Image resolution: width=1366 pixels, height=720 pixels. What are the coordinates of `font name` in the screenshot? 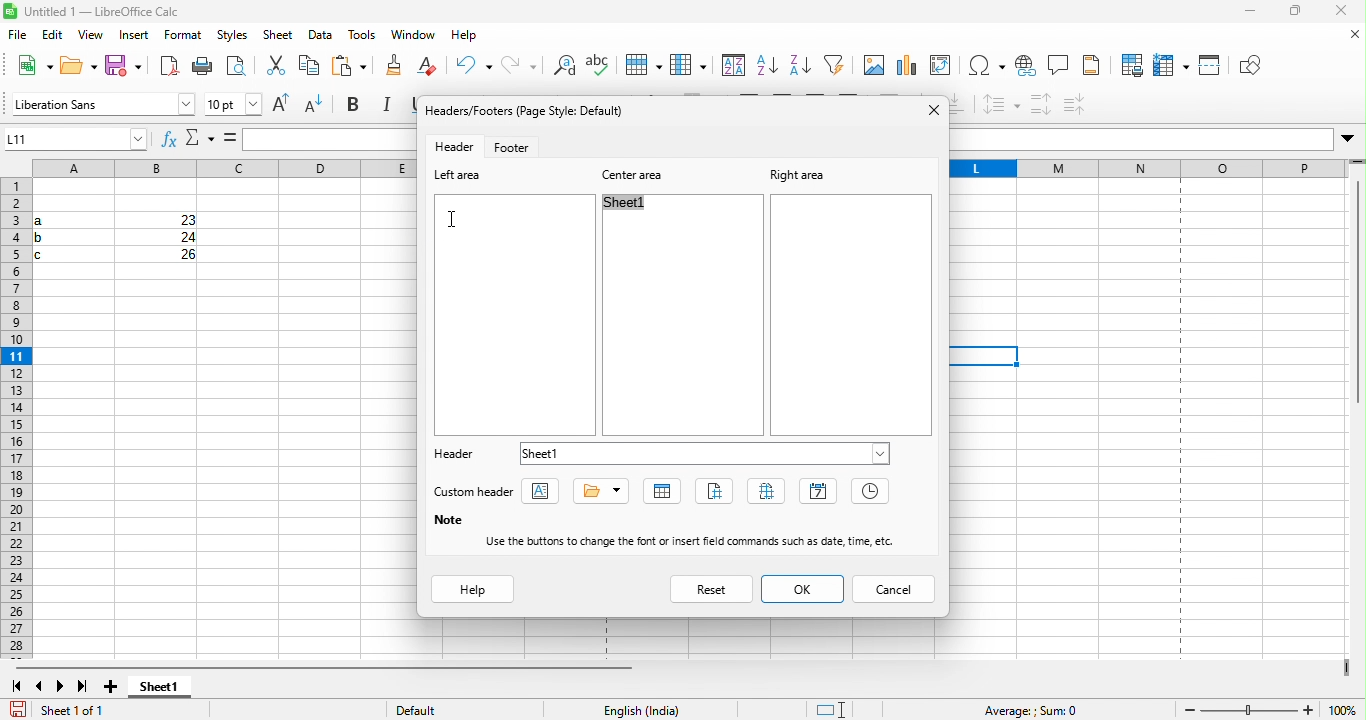 It's located at (102, 104).